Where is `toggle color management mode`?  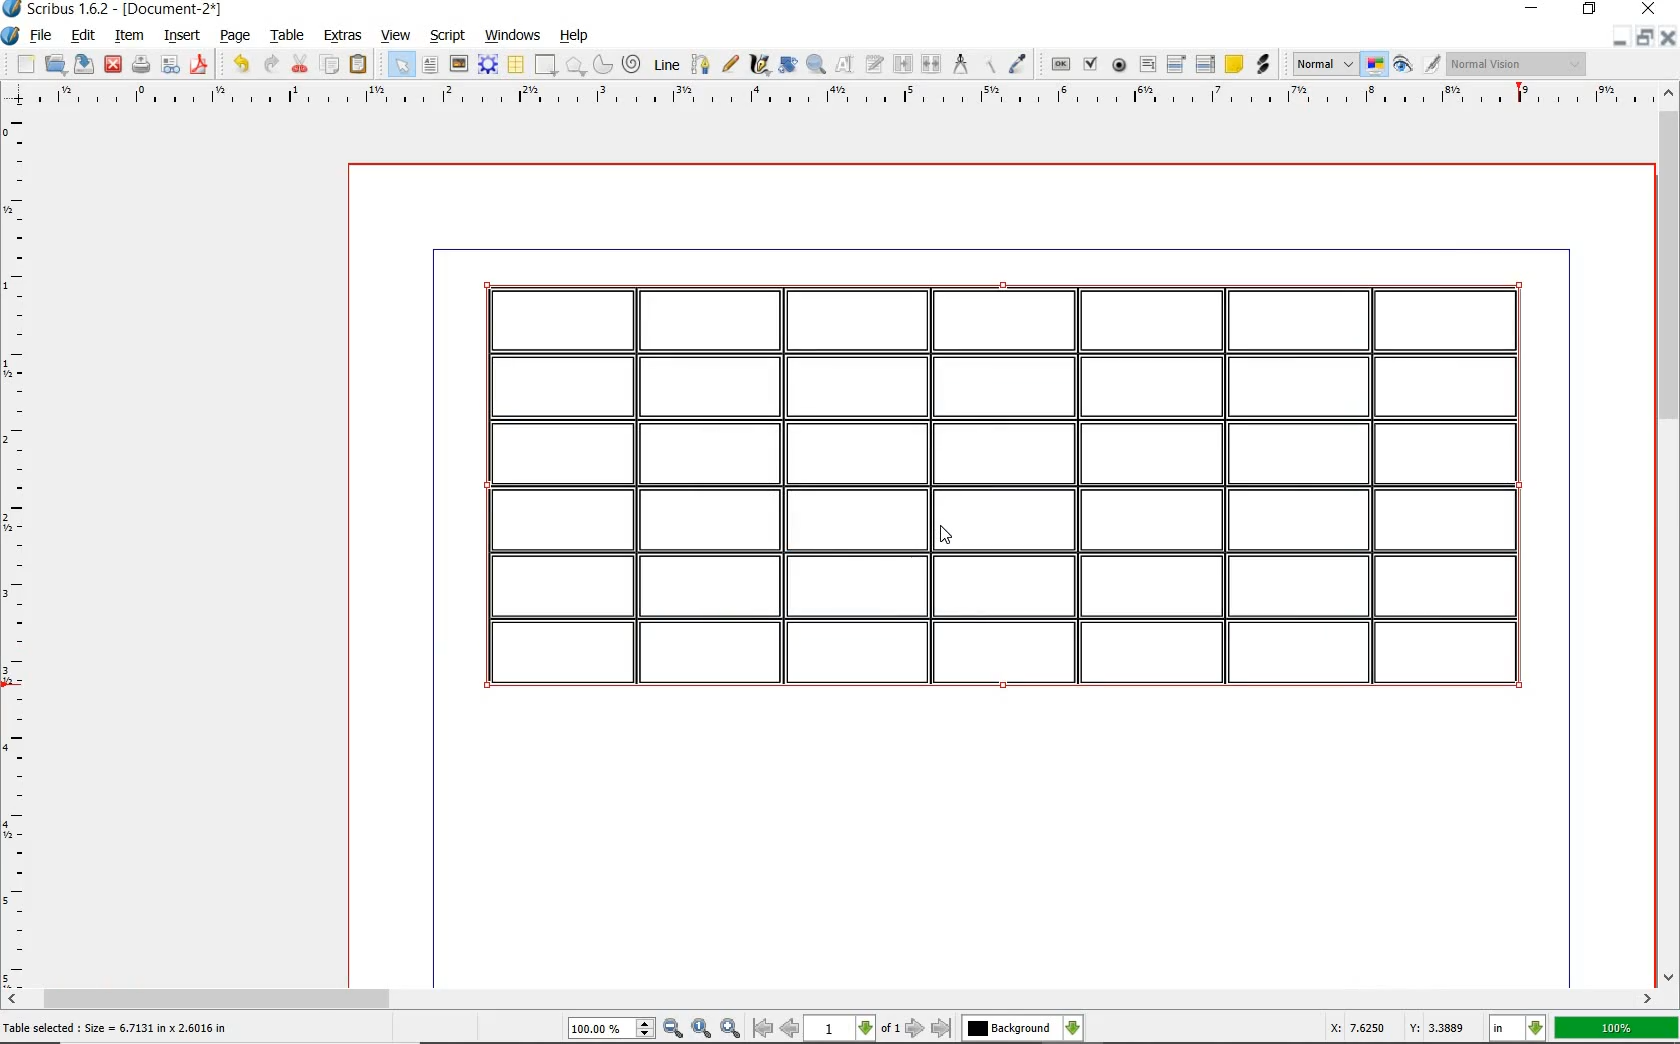
toggle color management mode is located at coordinates (1373, 64).